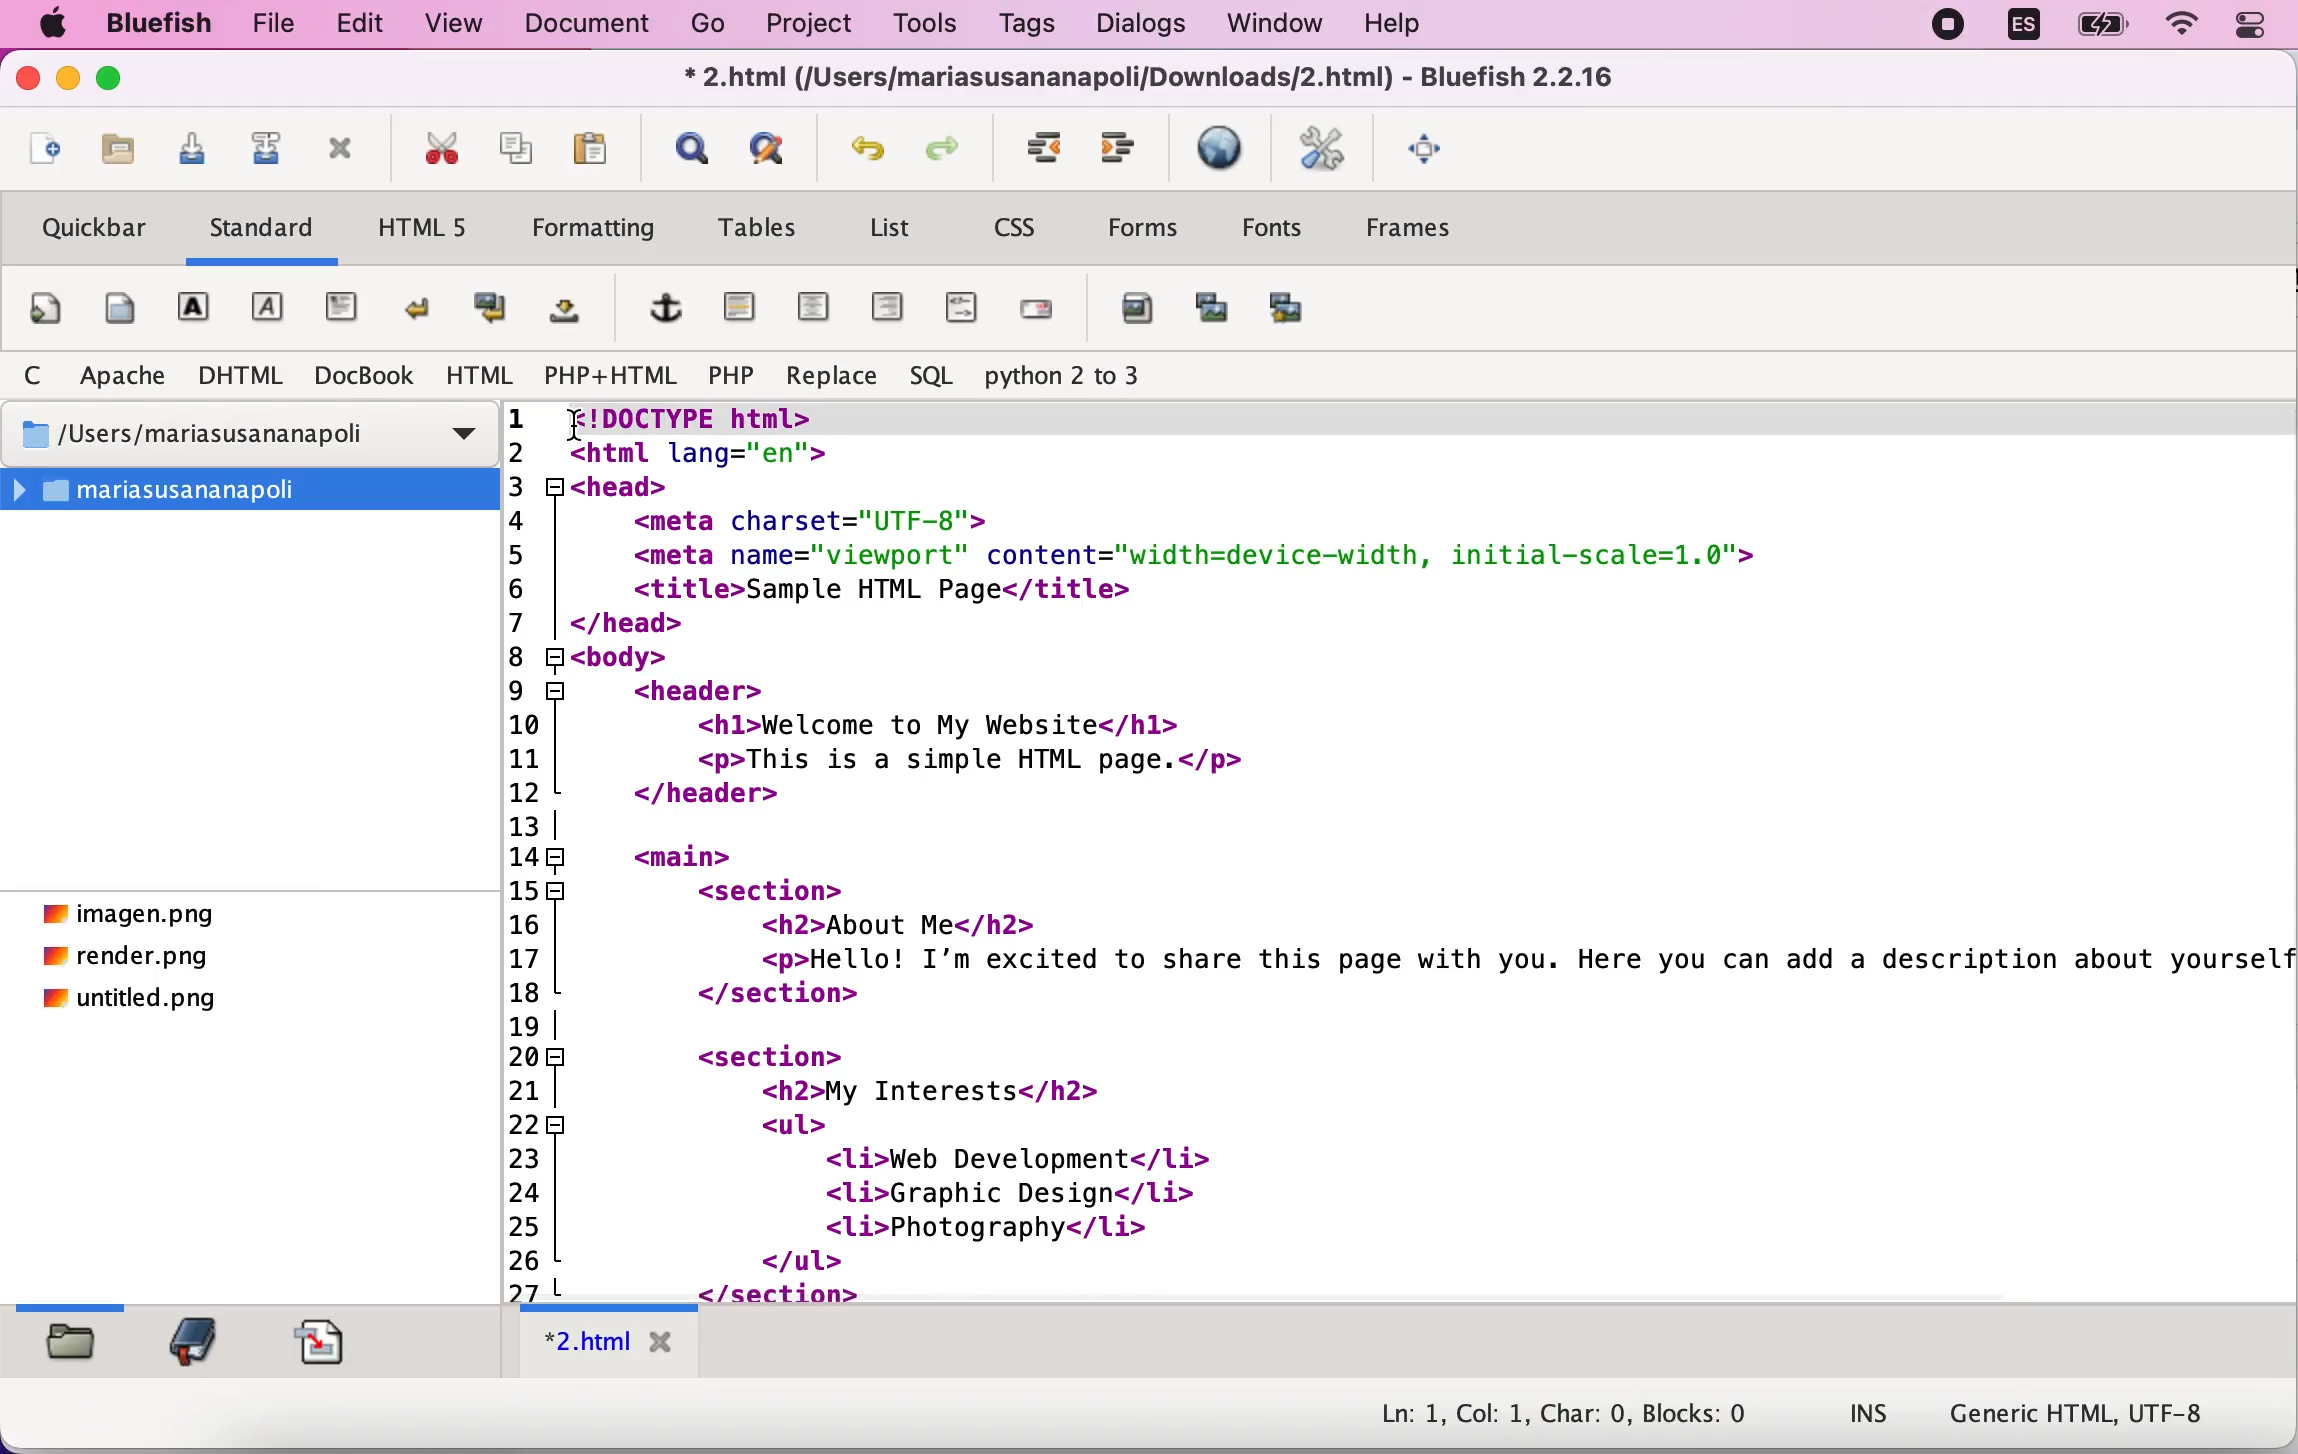 This screenshot has height=1454, width=2298. What do you see at coordinates (1435, 159) in the screenshot?
I see `full screen` at bounding box center [1435, 159].